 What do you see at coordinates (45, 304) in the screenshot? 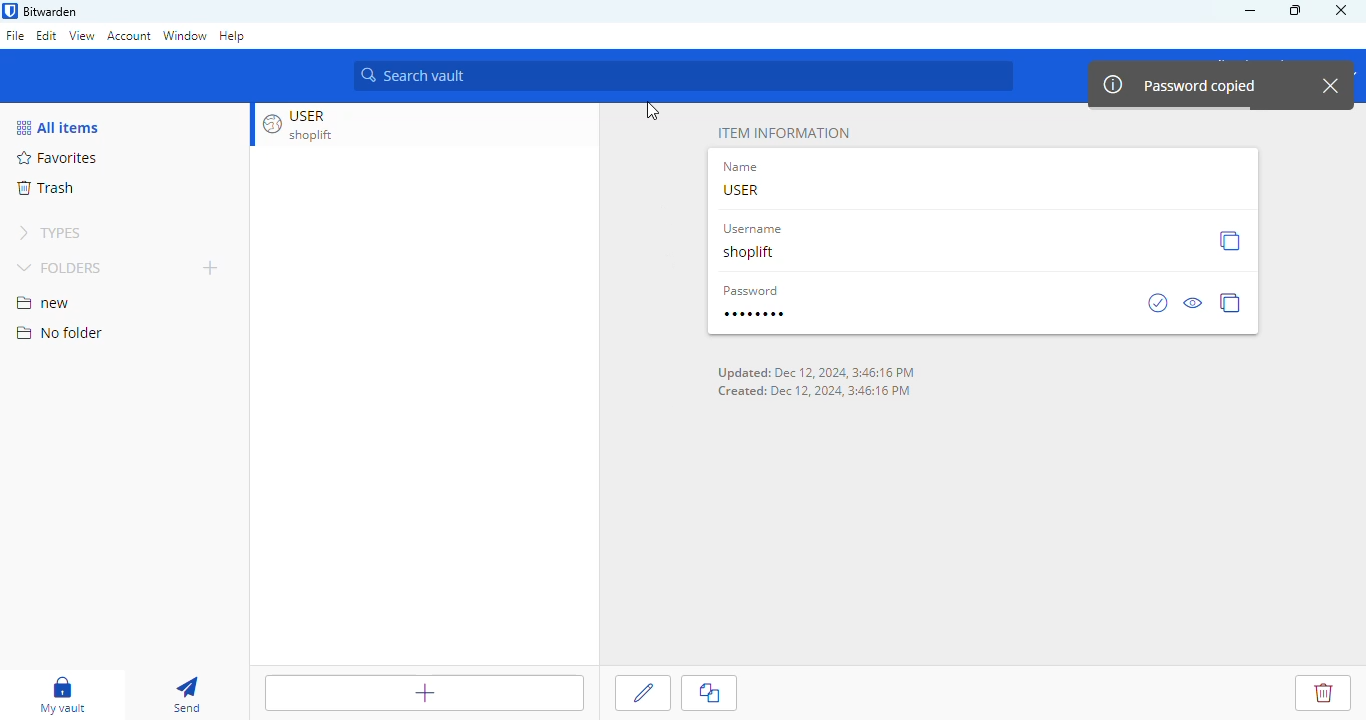
I see `new` at bounding box center [45, 304].